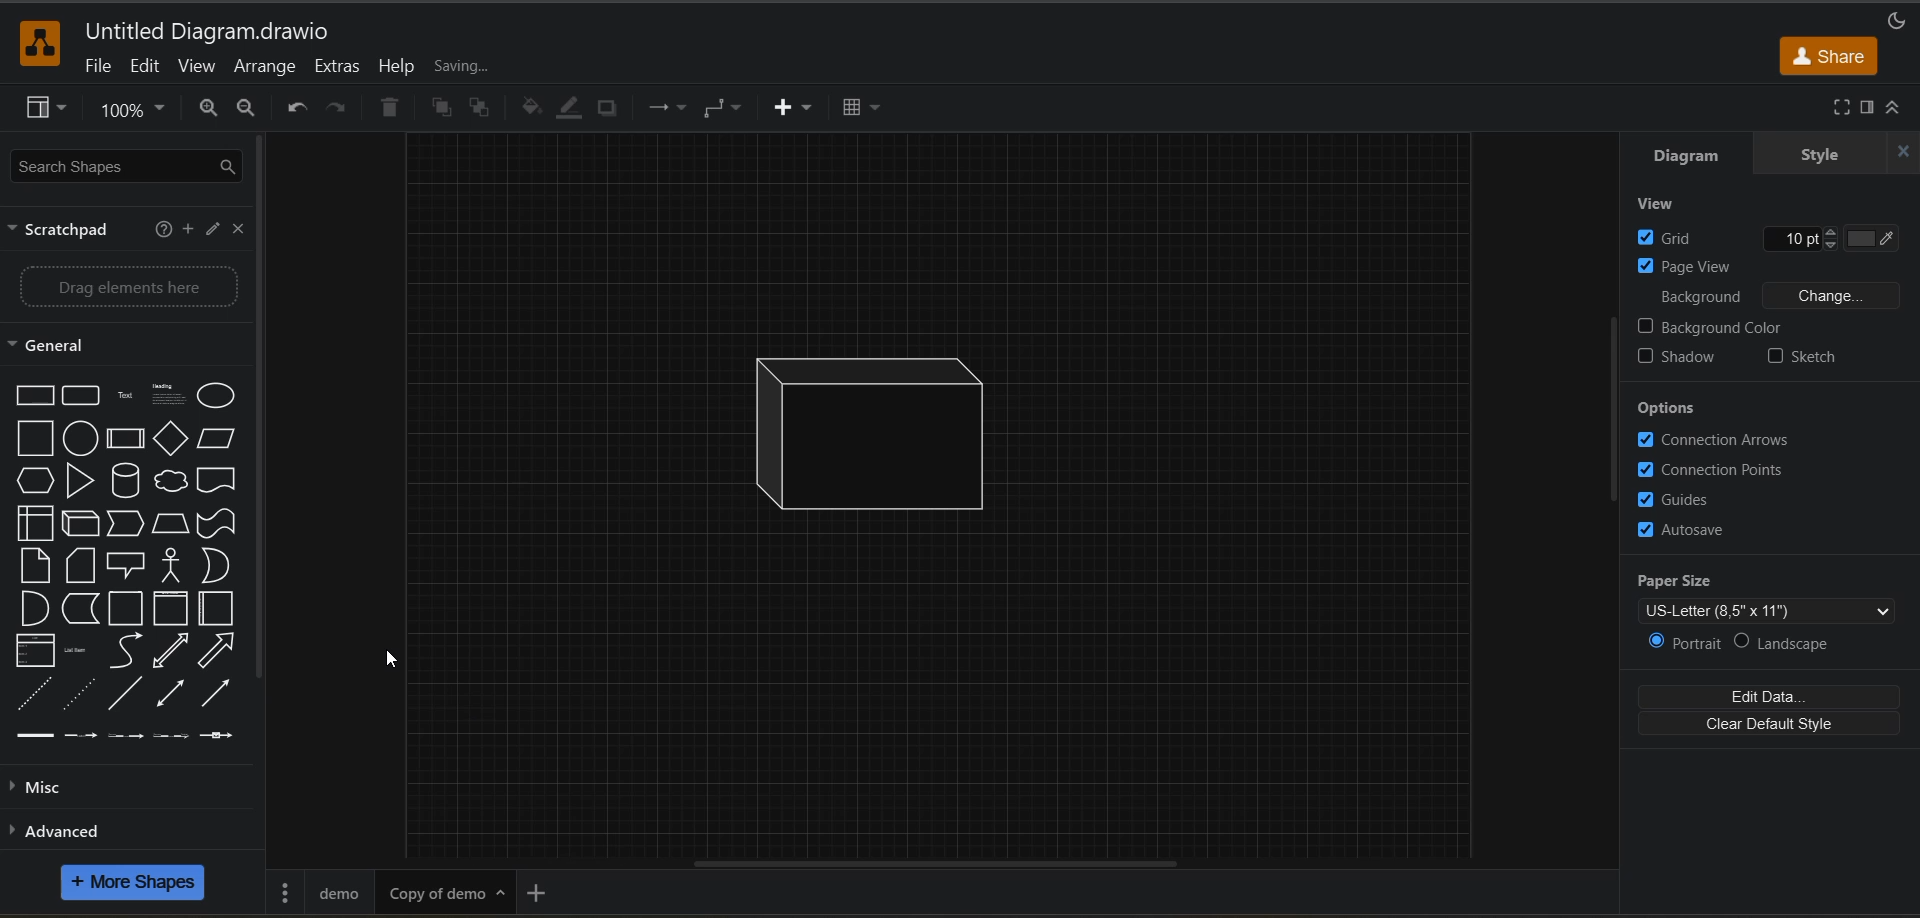 This screenshot has height=918, width=1920. I want to click on help, so click(167, 230).